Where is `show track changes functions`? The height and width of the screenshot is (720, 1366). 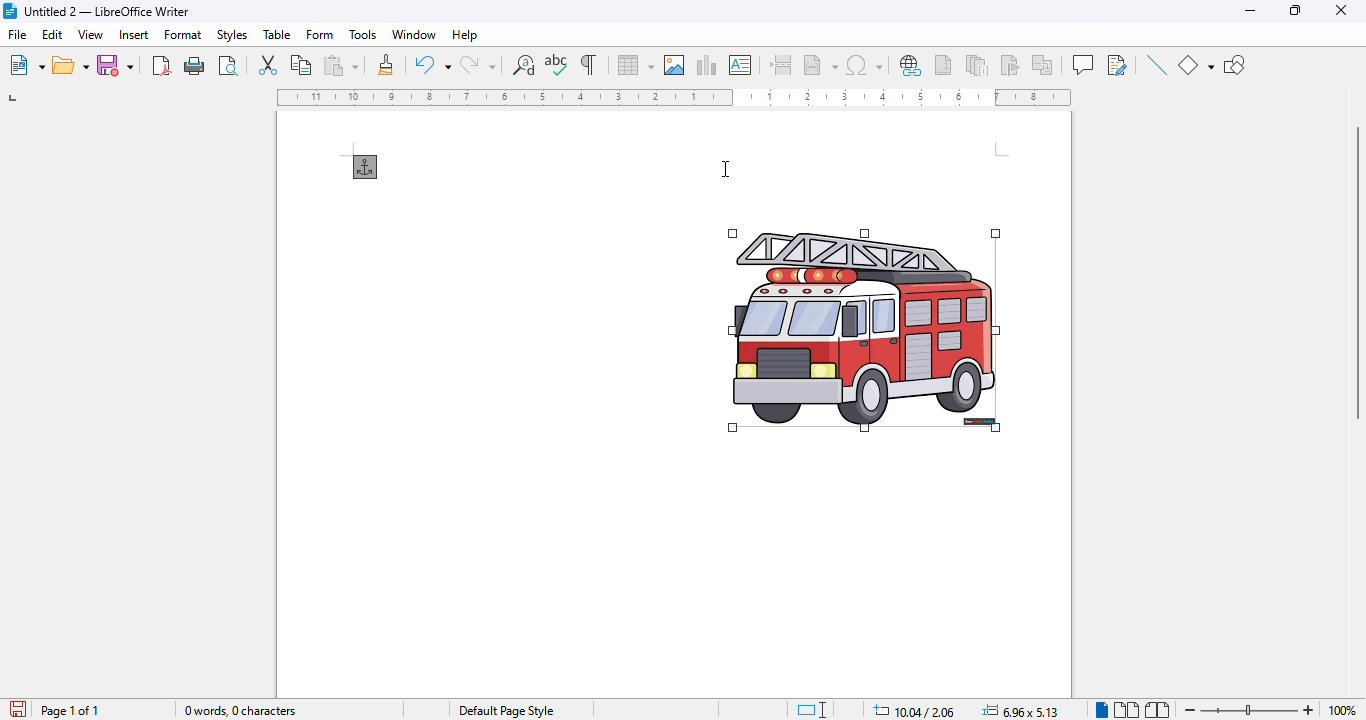
show track changes functions is located at coordinates (1118, 65).